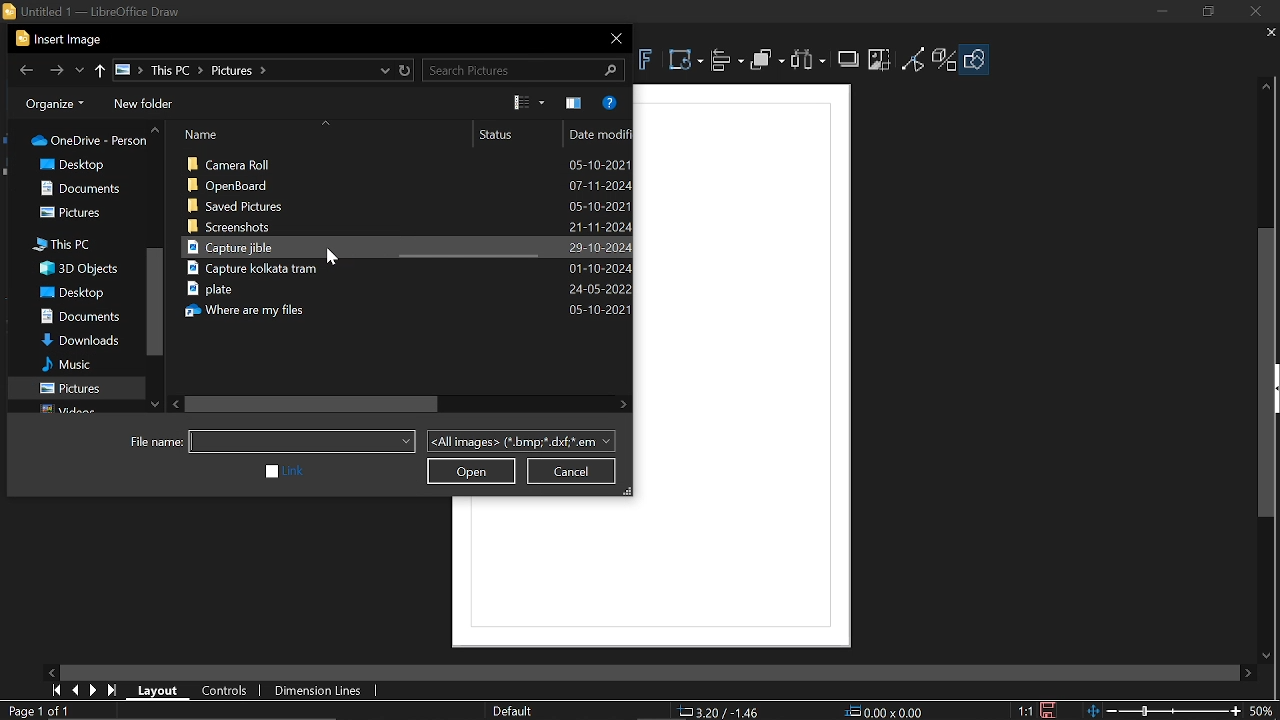  Describe the element at coordinates (728, 63) in the screenshot. I see `Align` at that location.